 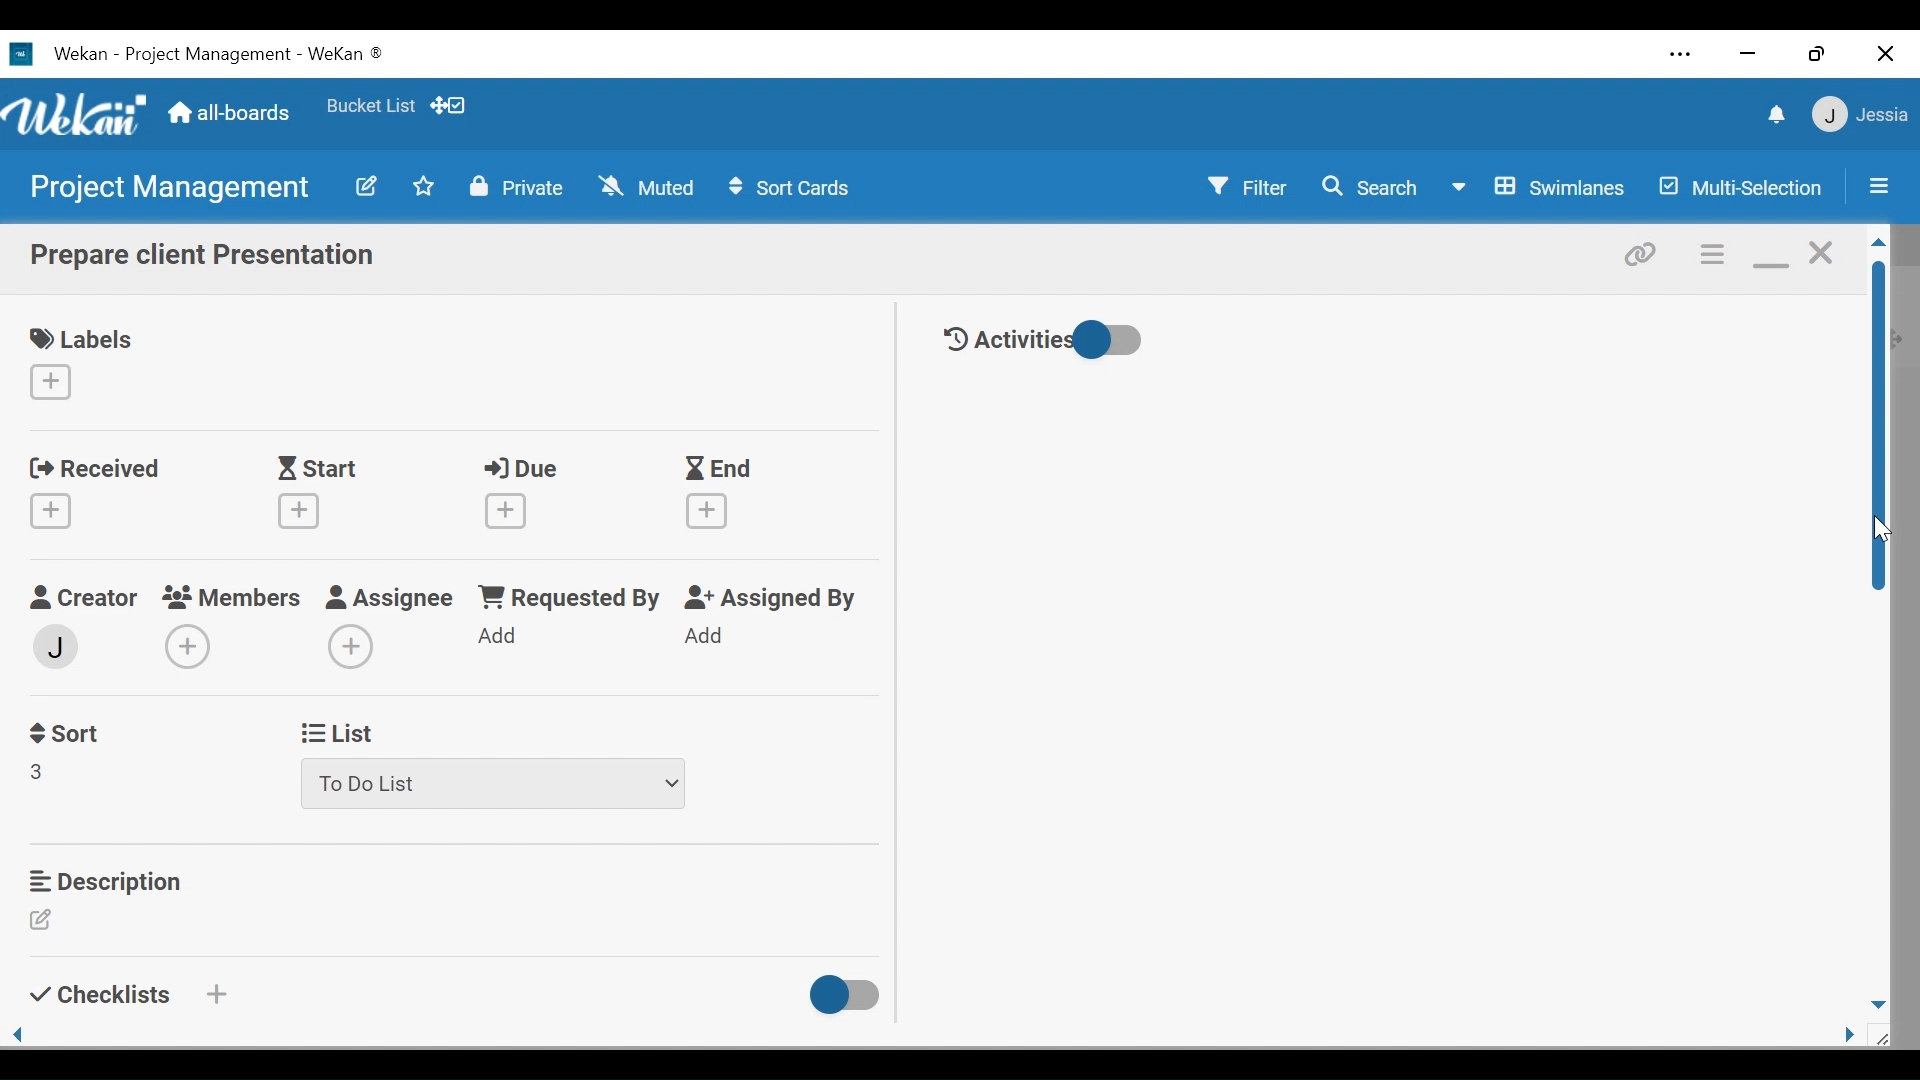 I want to click on Muted, so click(x=645, y=186).